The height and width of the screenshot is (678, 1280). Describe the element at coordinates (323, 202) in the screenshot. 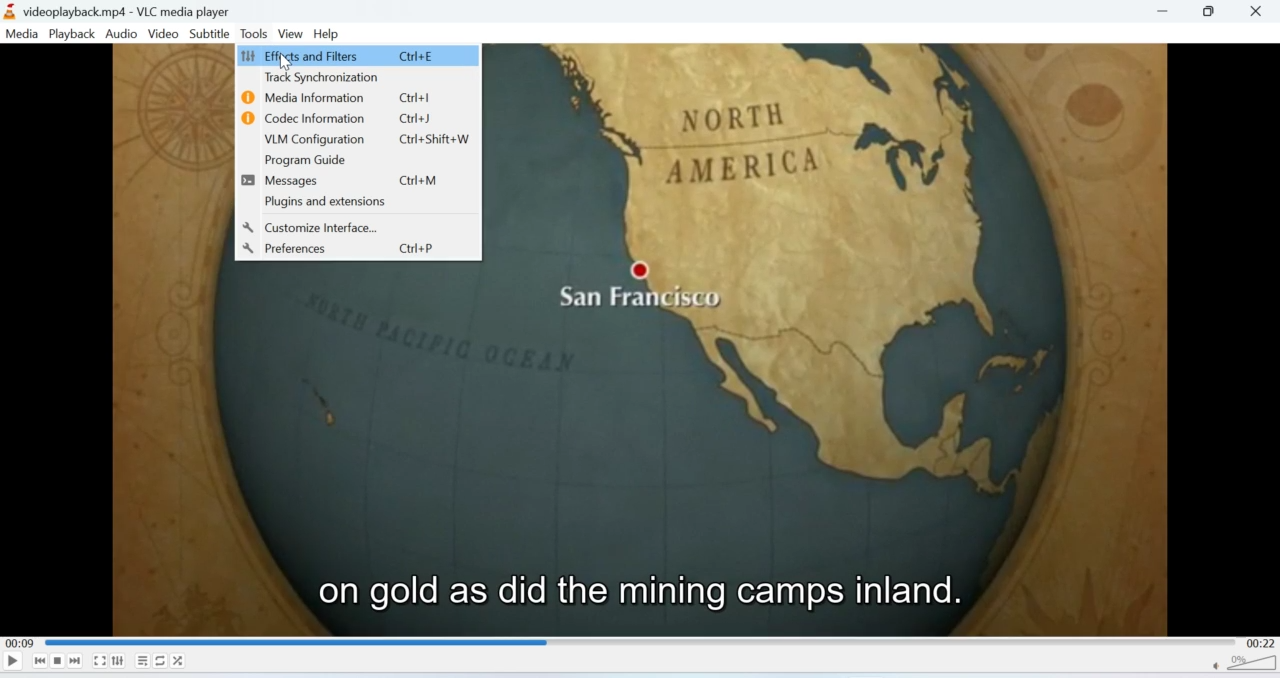

I see `Plugins and extensions` at that location.